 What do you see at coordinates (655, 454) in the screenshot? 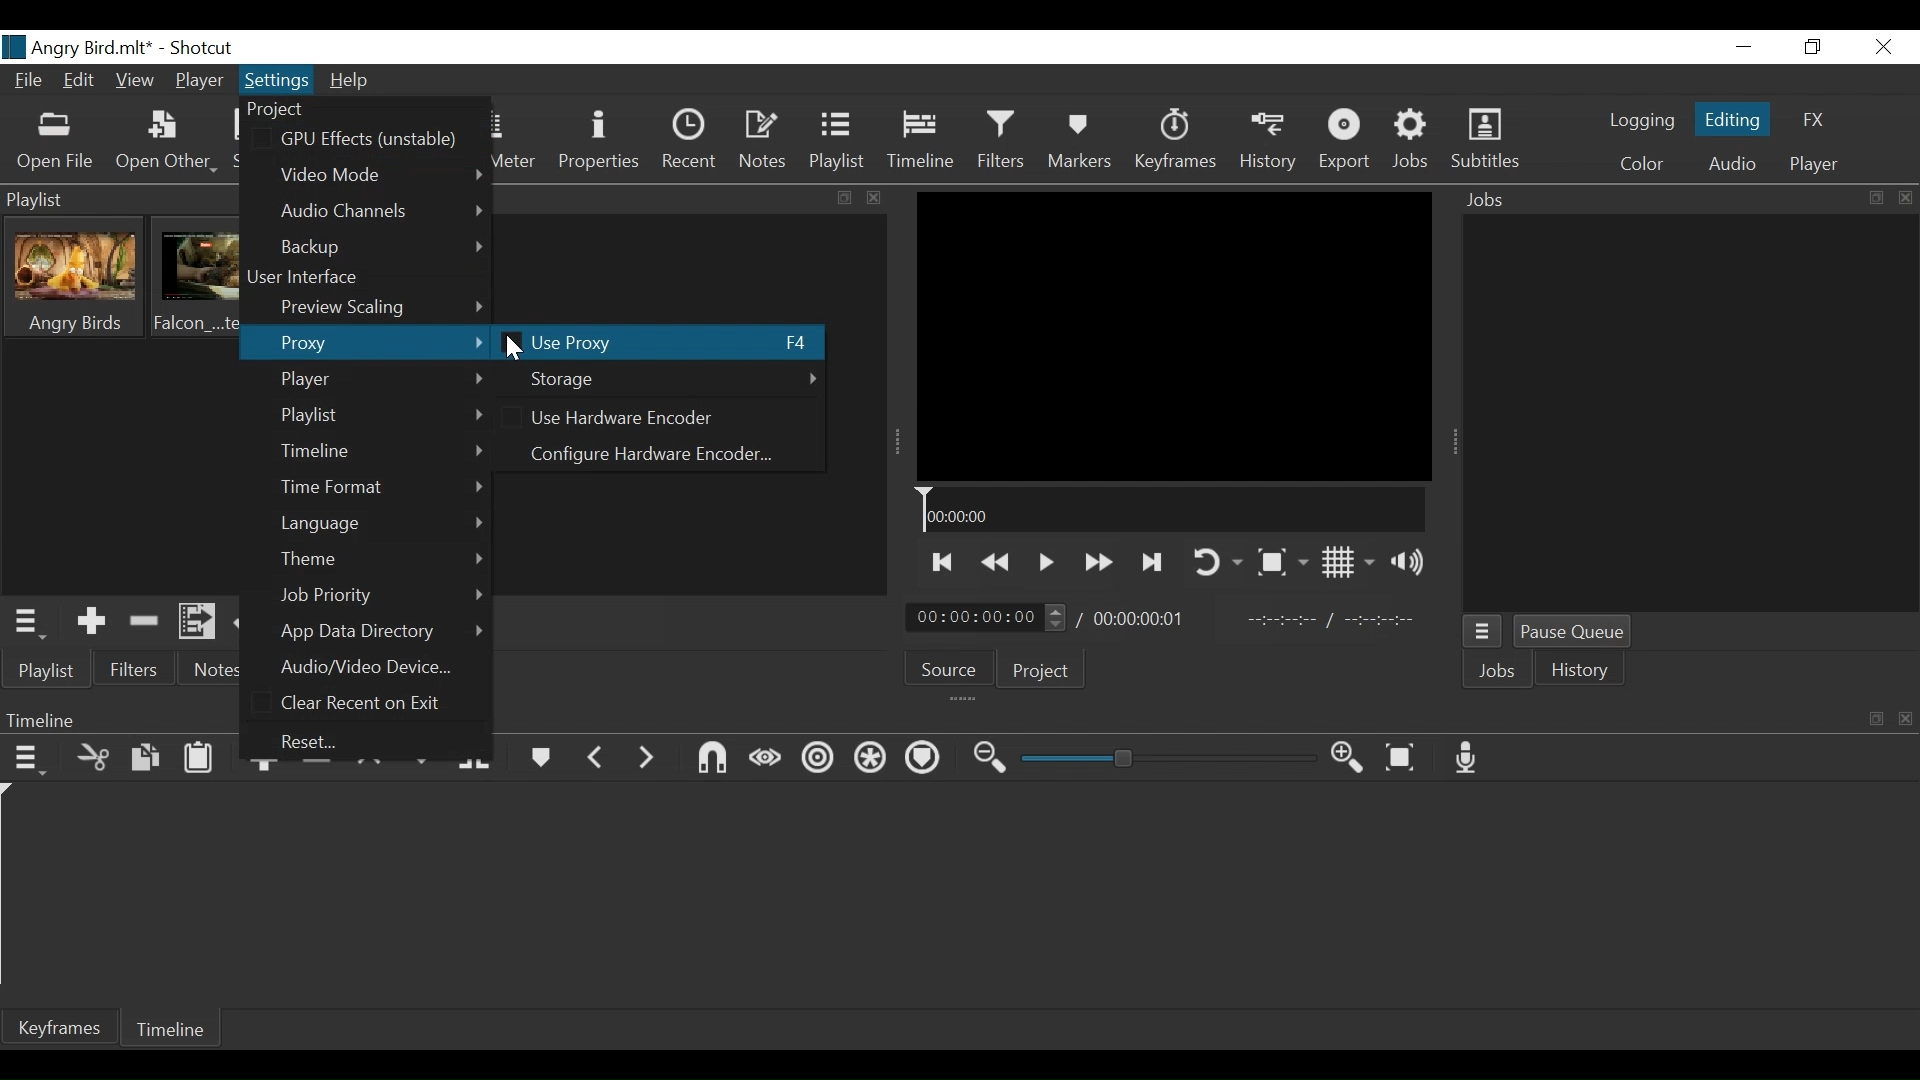
I see `Configure Hardware Encoder` at bounding box center [655, 454].